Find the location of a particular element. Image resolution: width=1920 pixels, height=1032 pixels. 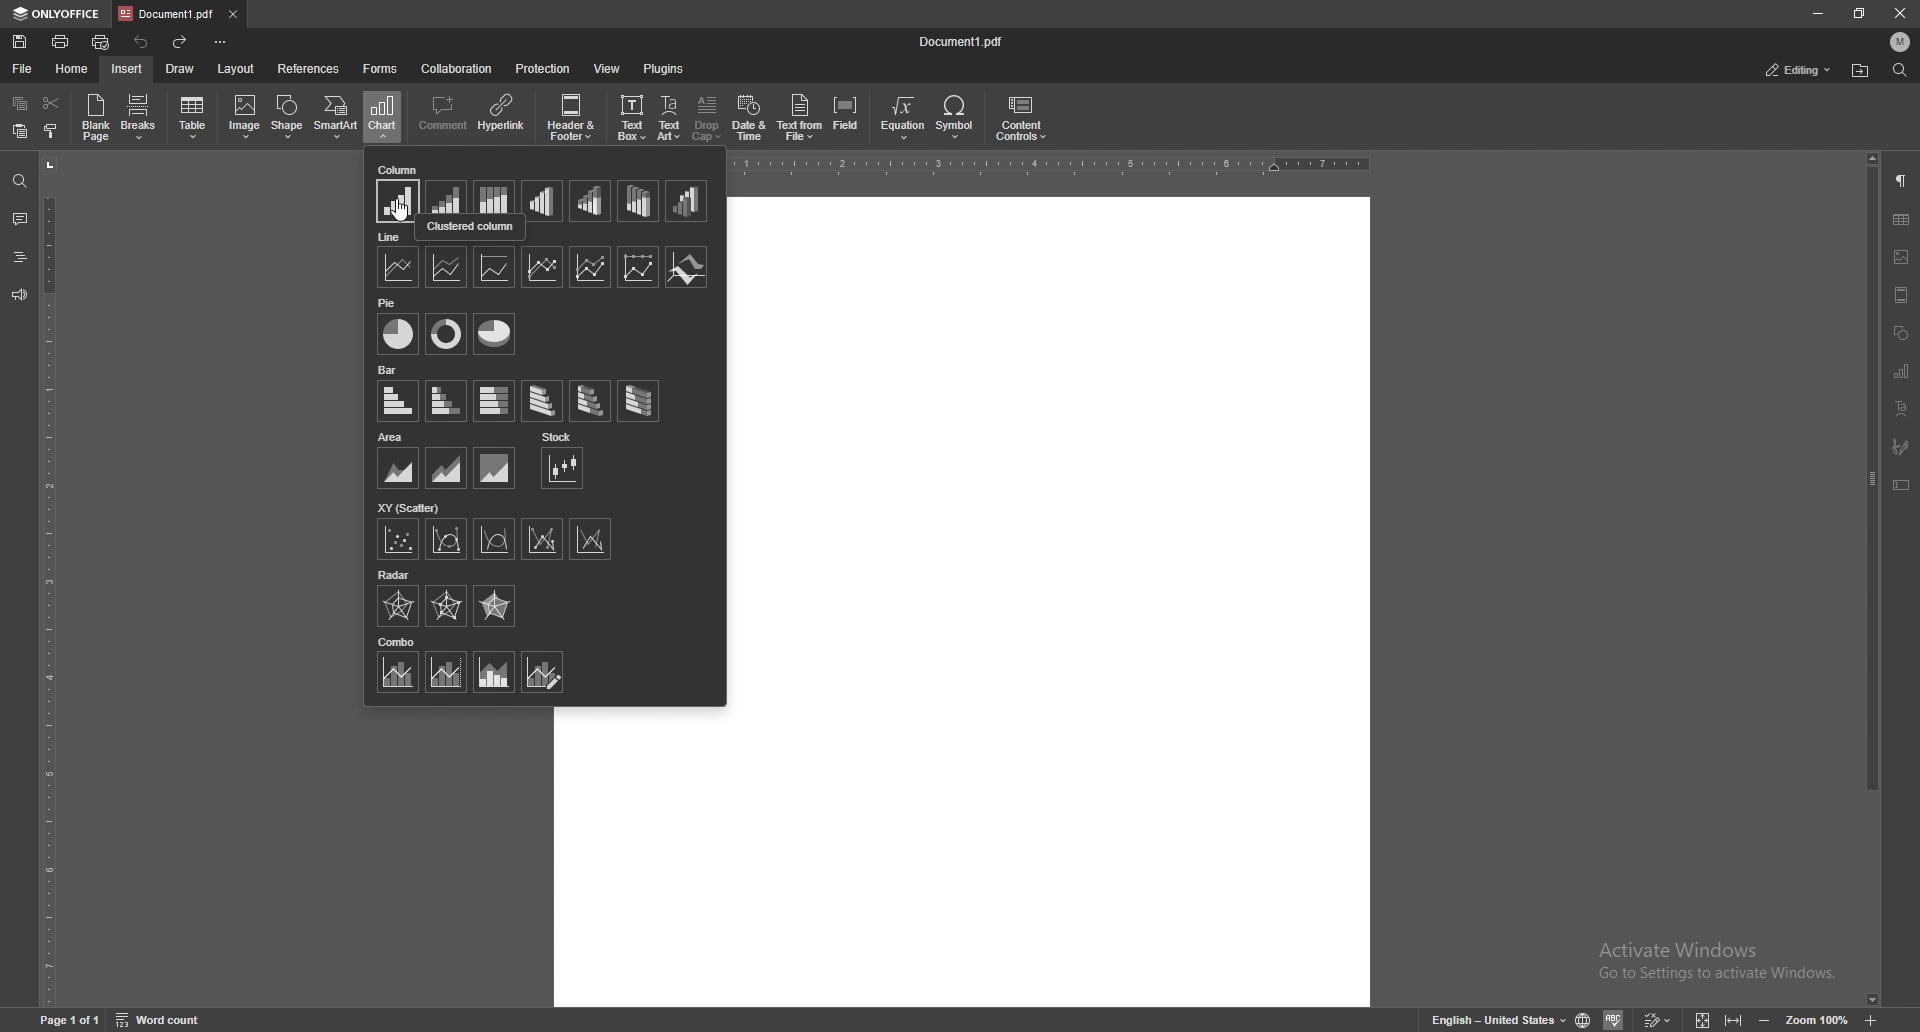

scatter with straight lines is located at coordinates (590, 538).